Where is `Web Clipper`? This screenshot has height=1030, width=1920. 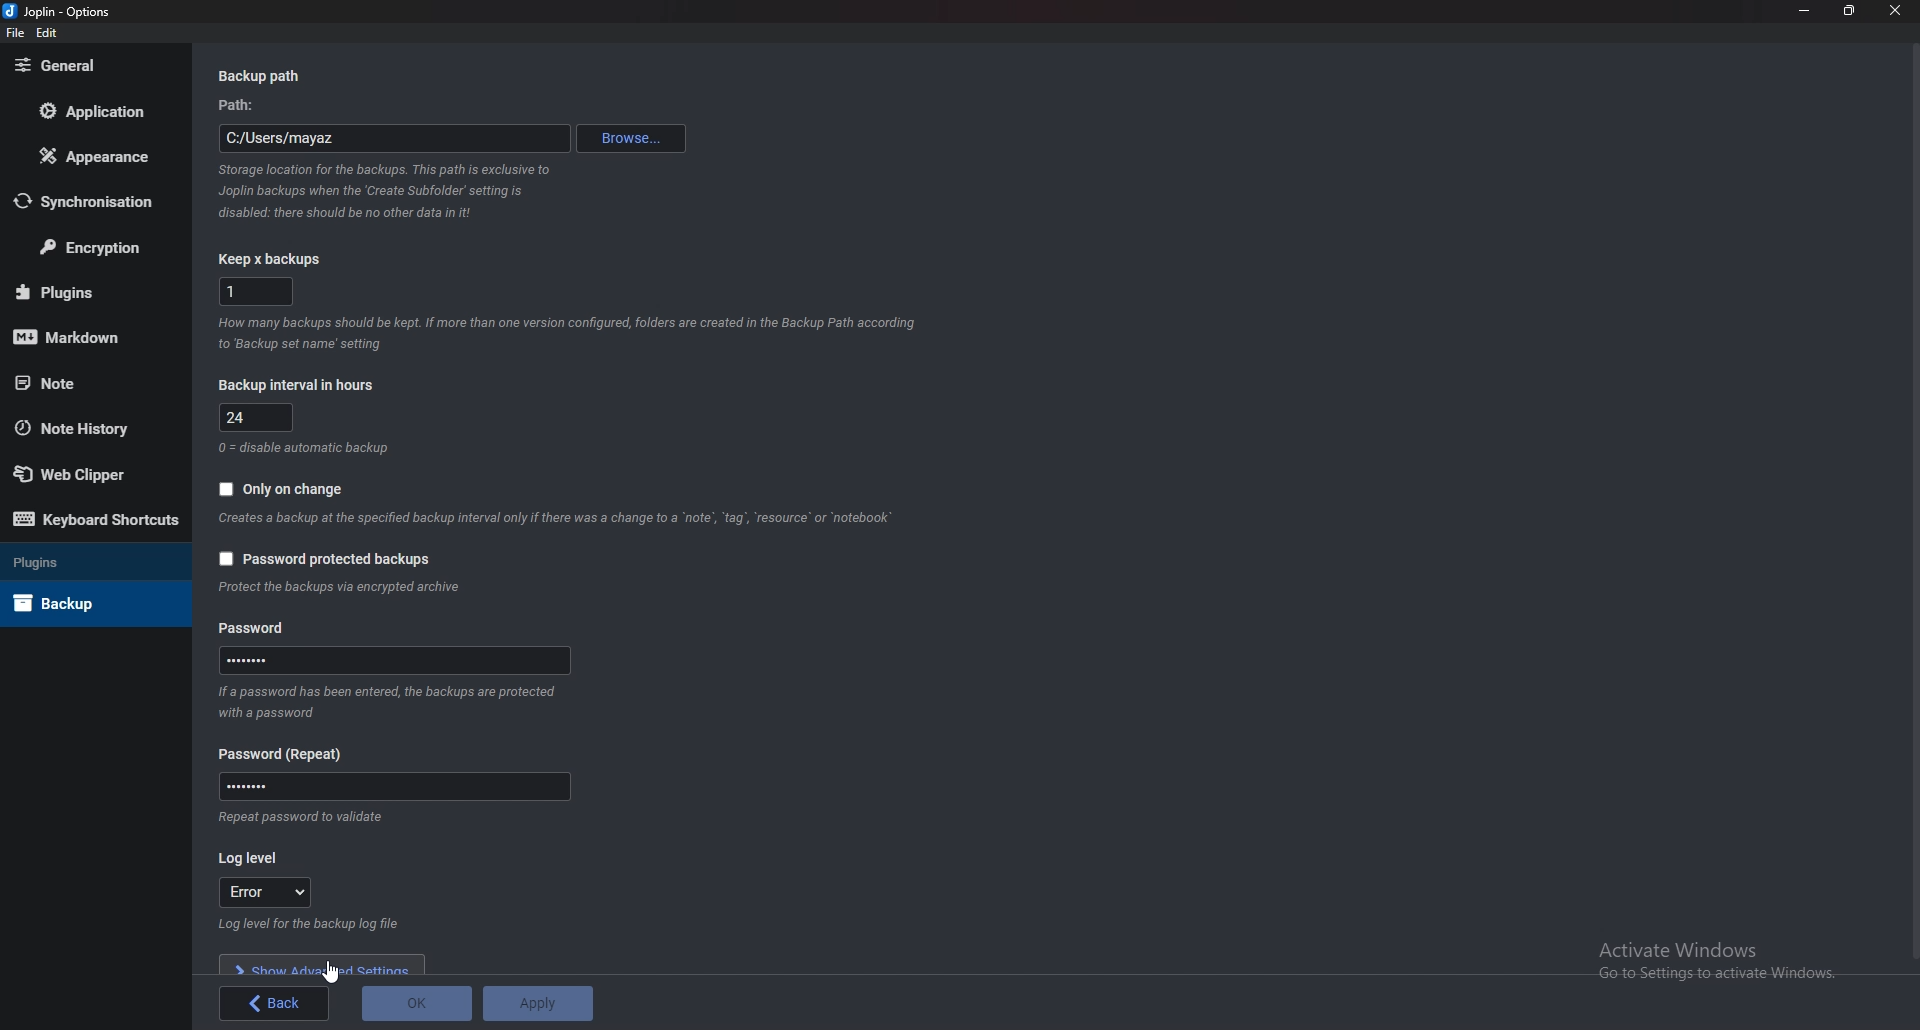
Web Clipper is located at coordinates (81, 470).